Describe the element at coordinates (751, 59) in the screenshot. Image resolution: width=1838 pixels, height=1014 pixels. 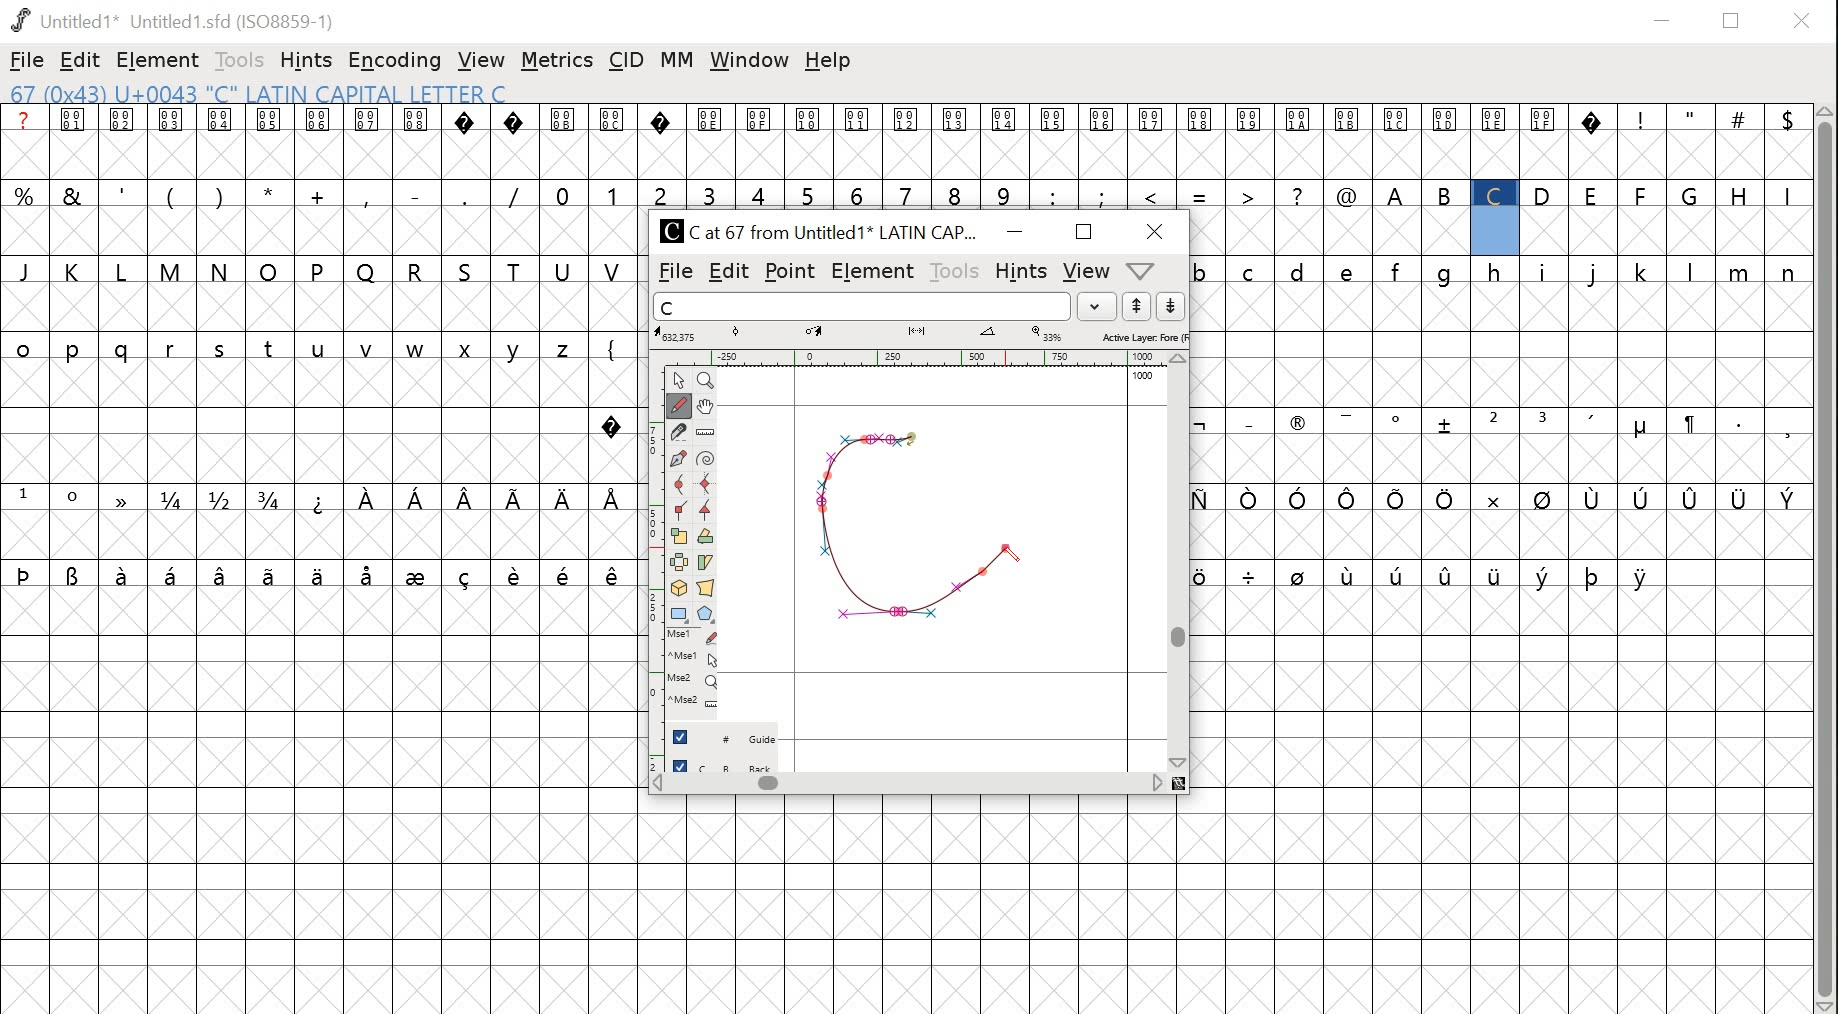
I see `window` at that location.